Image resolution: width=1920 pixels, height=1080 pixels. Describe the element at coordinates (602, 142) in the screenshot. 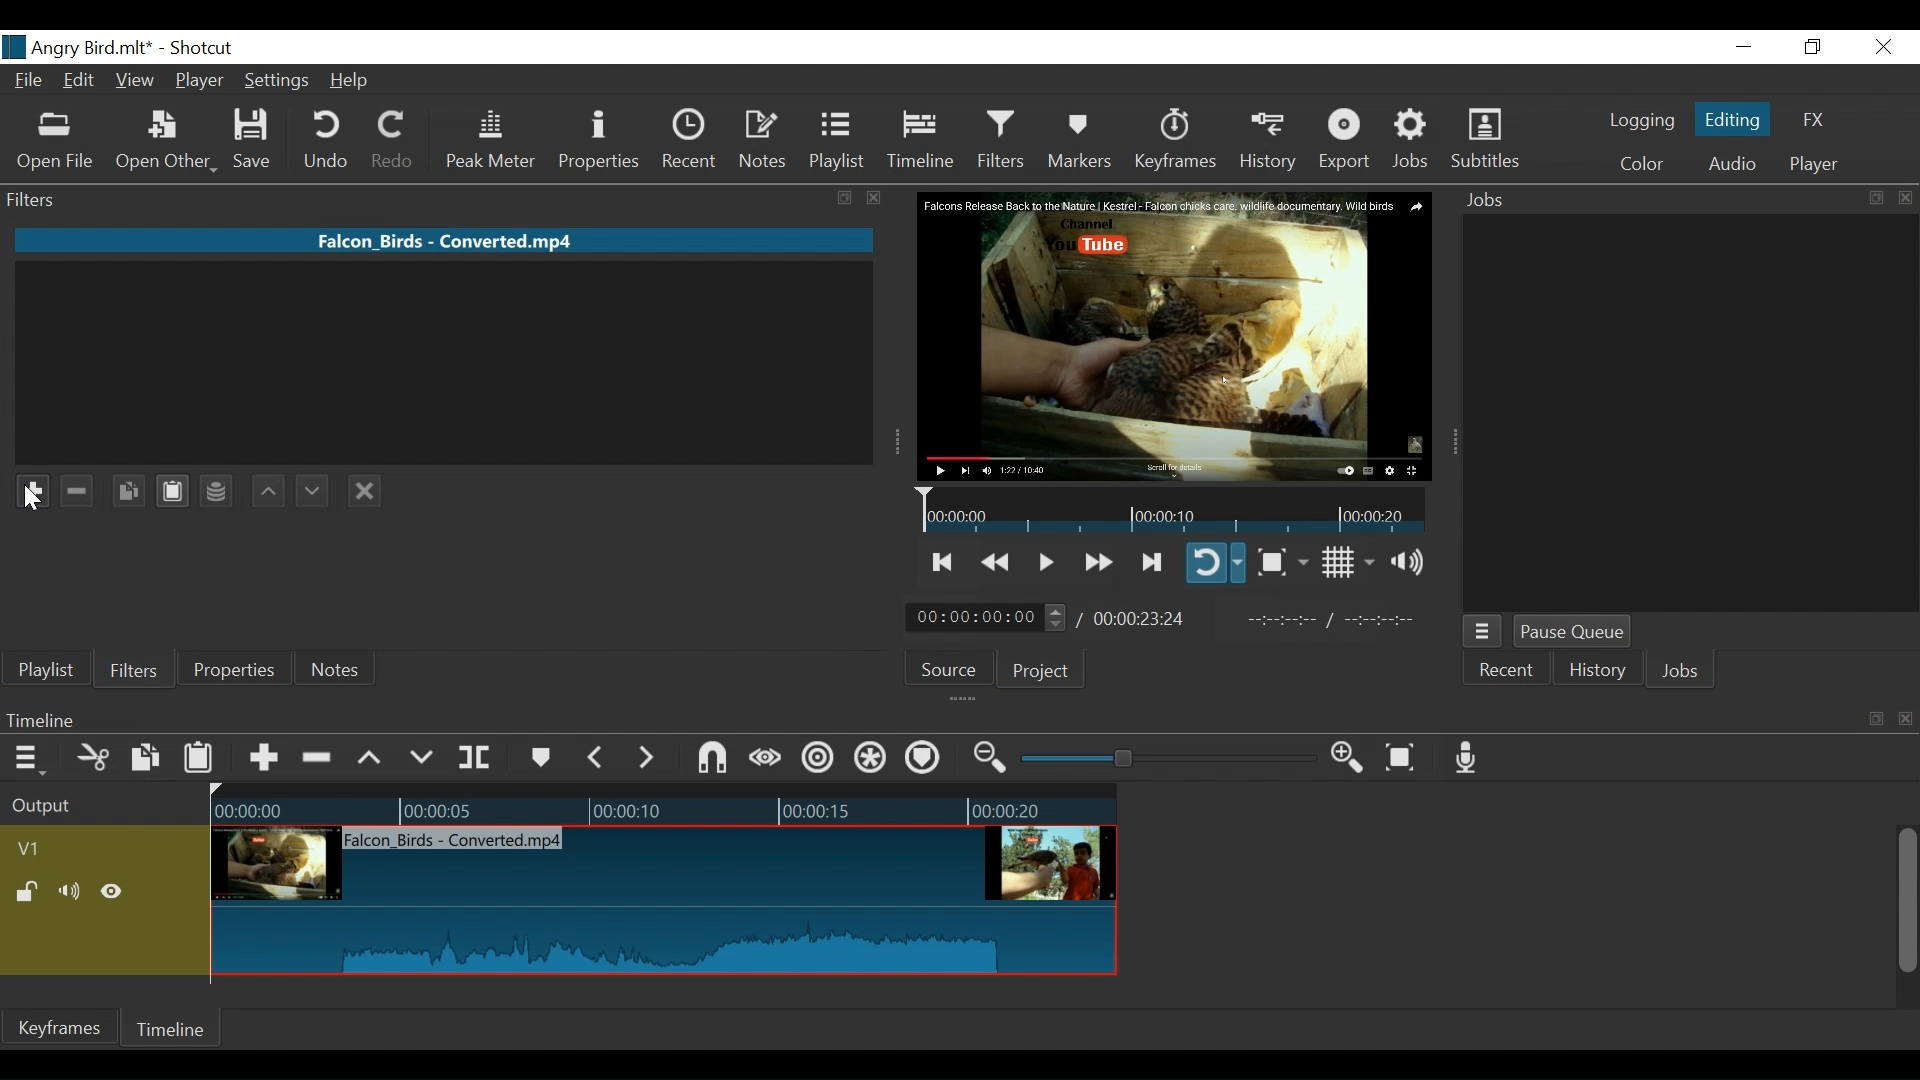

I see `Properties` at that location.